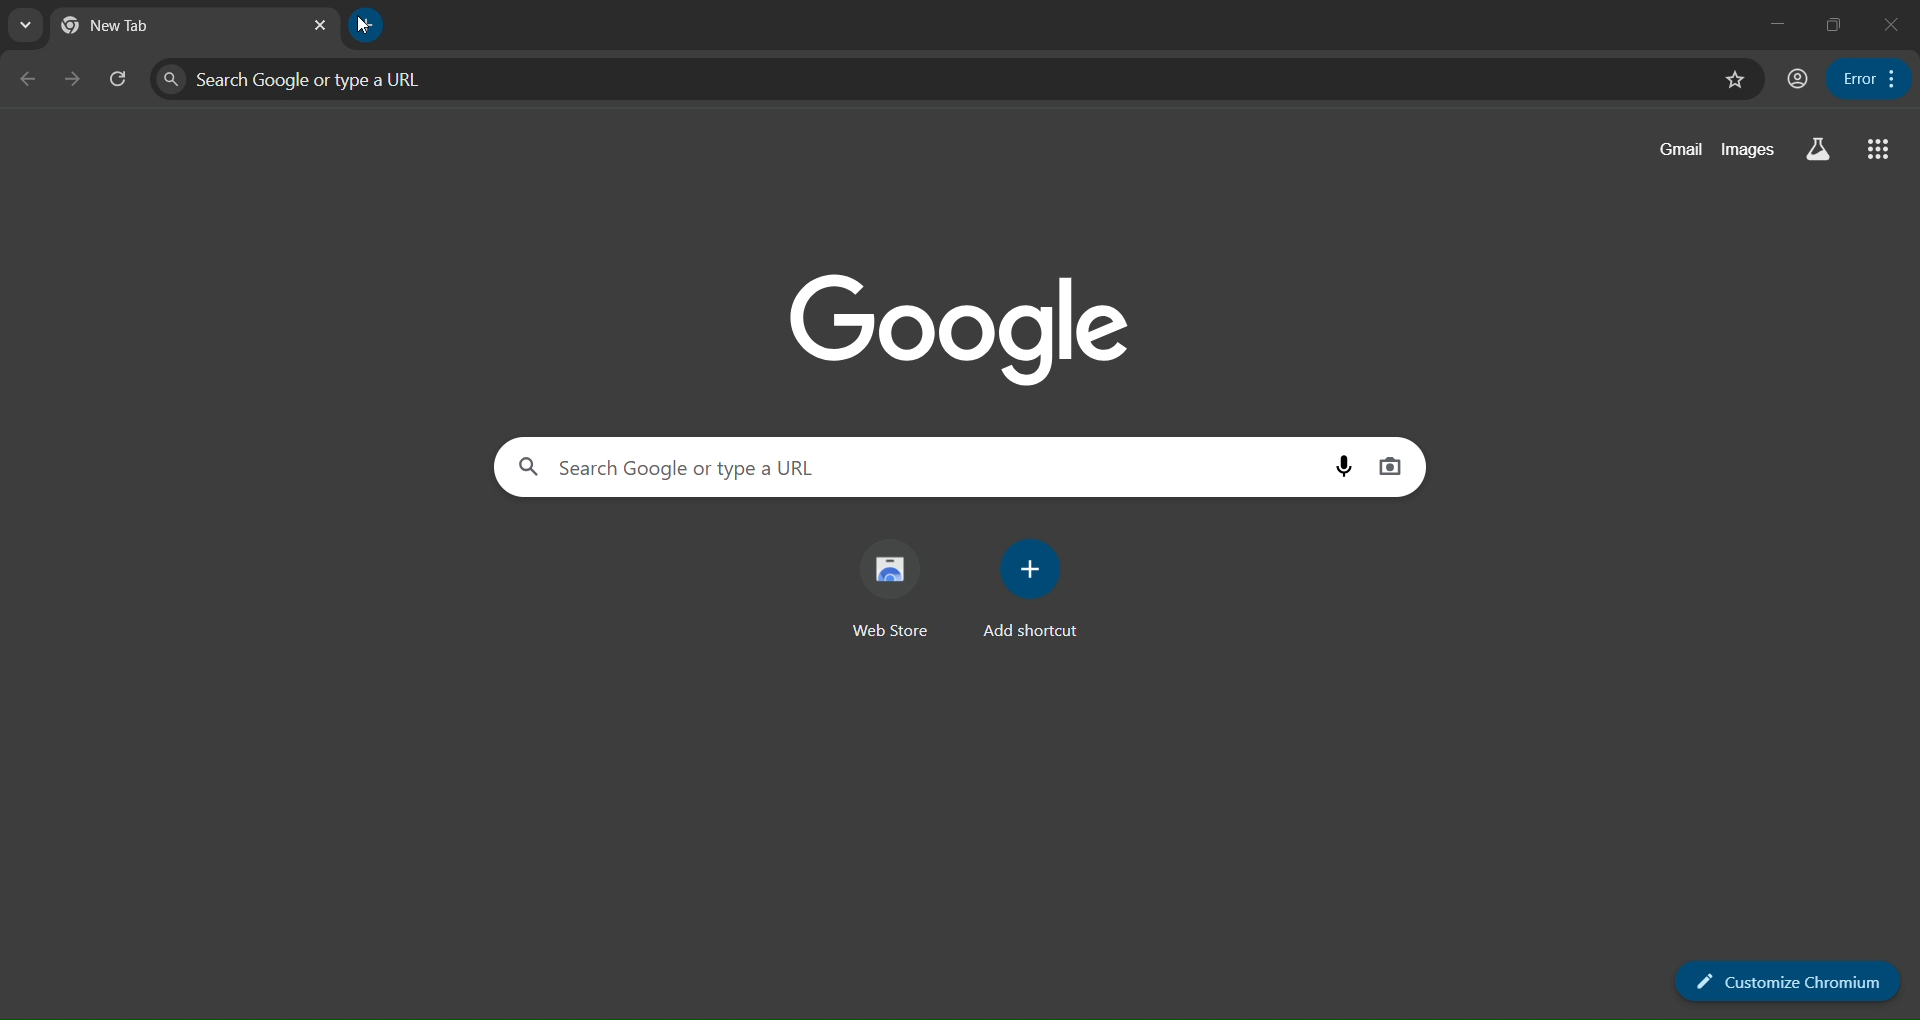 The width and height of the screenshot is (1920, 1020). I want to click on bookmark, so click(1724, 82).